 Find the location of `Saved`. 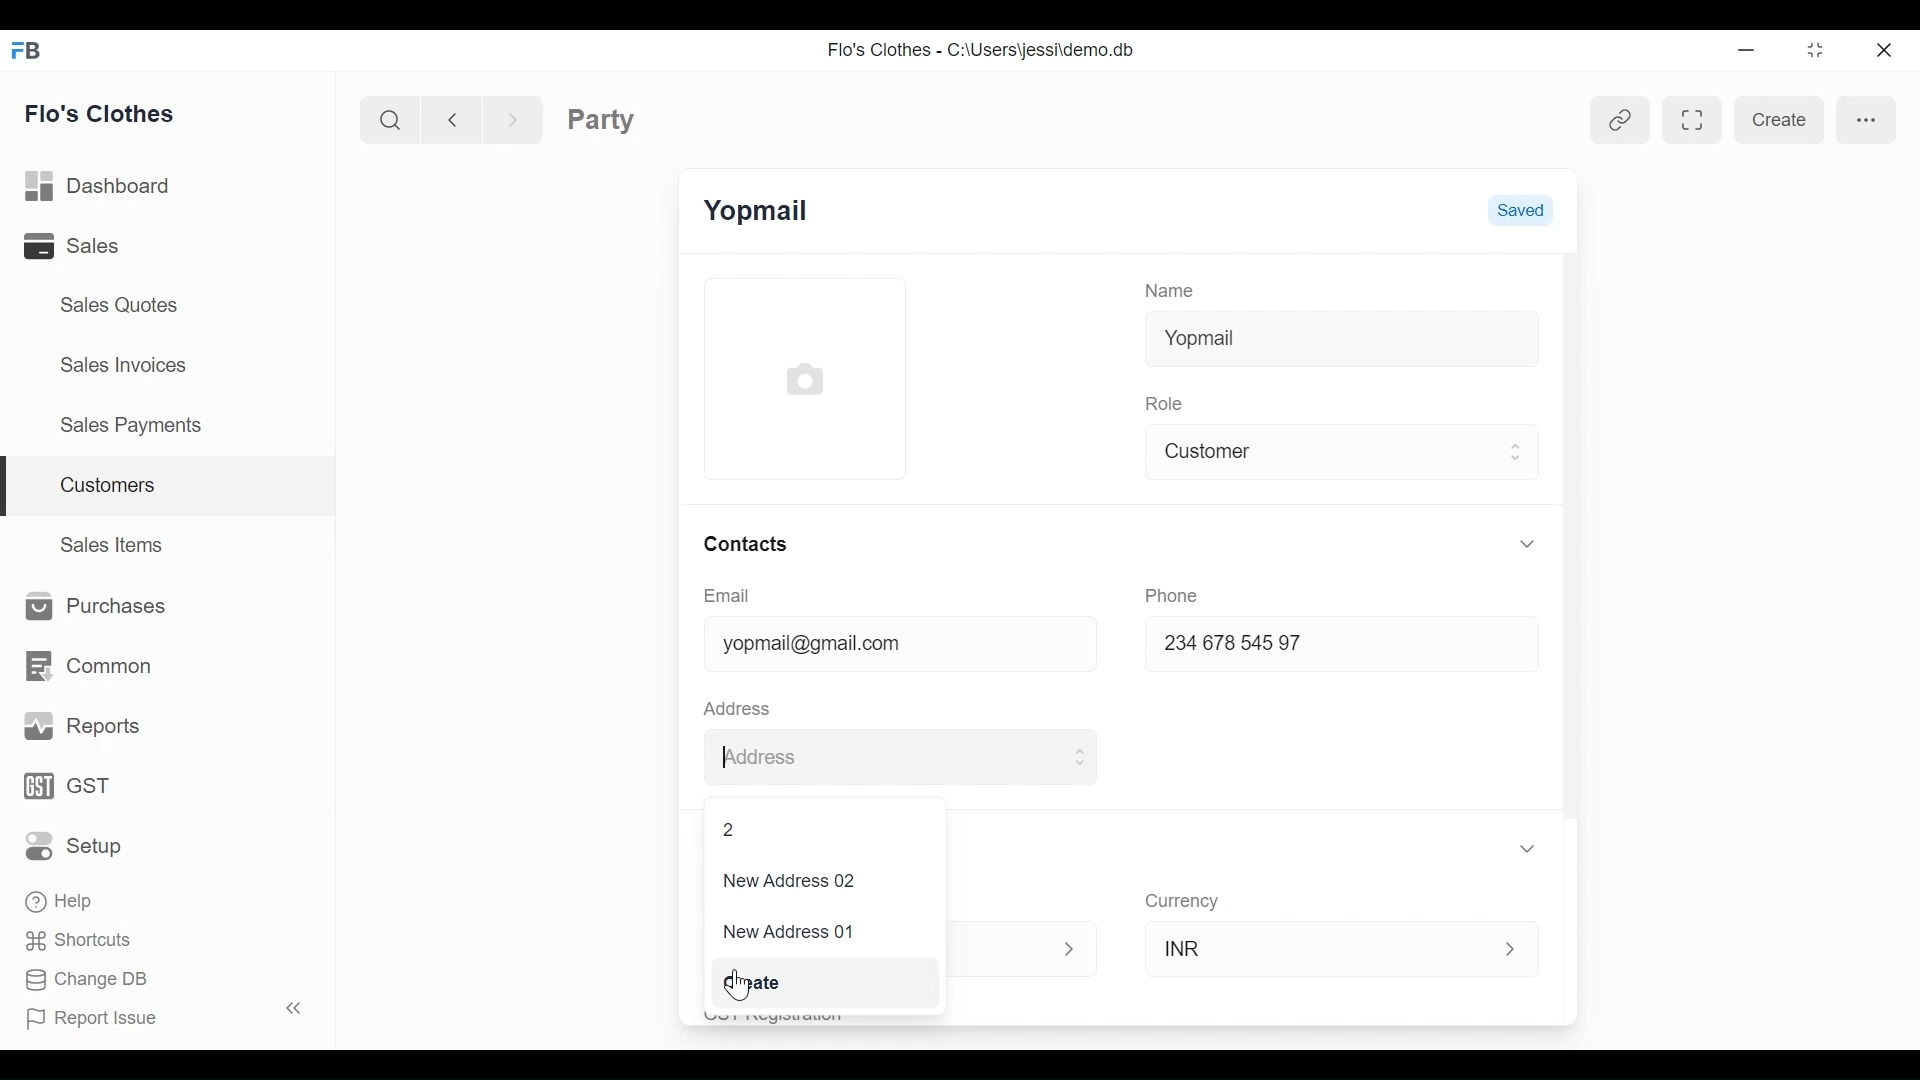

Saved is located at coordinates (1521, 211).